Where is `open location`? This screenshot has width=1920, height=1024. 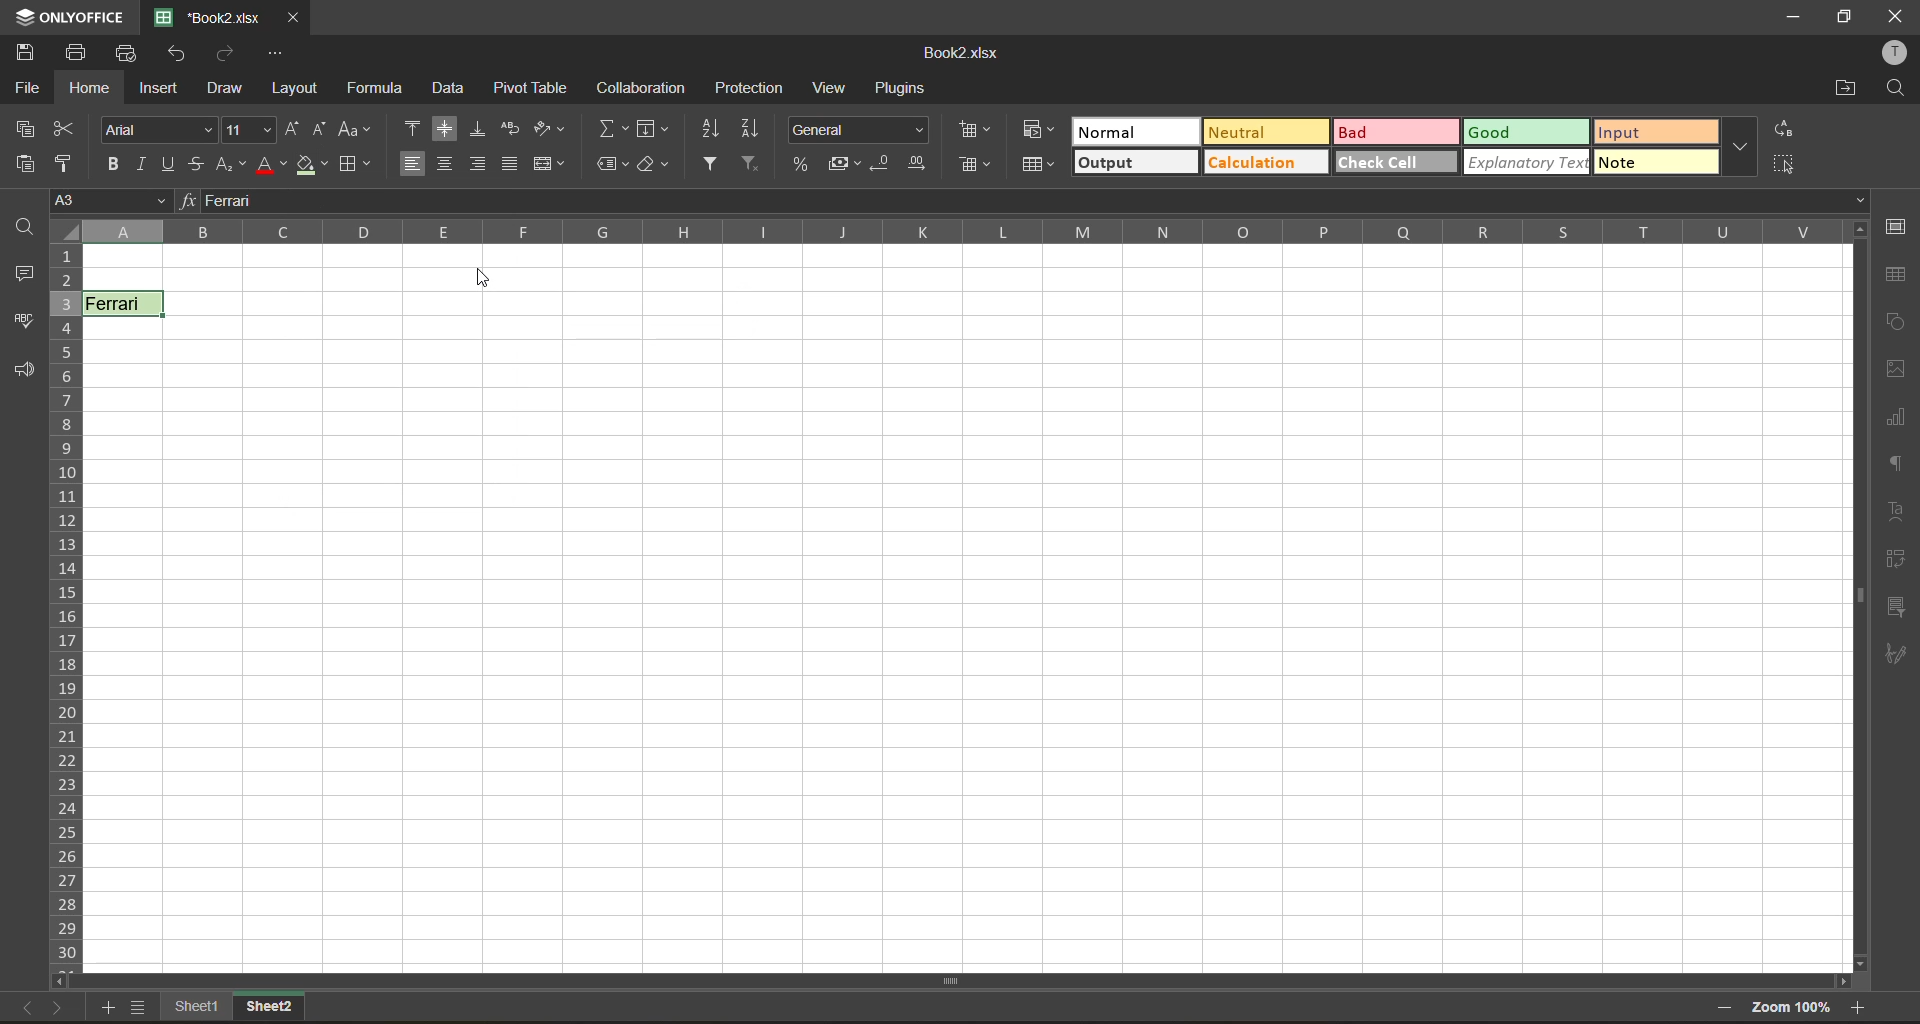
open location is located at coordinates (1839, 89).